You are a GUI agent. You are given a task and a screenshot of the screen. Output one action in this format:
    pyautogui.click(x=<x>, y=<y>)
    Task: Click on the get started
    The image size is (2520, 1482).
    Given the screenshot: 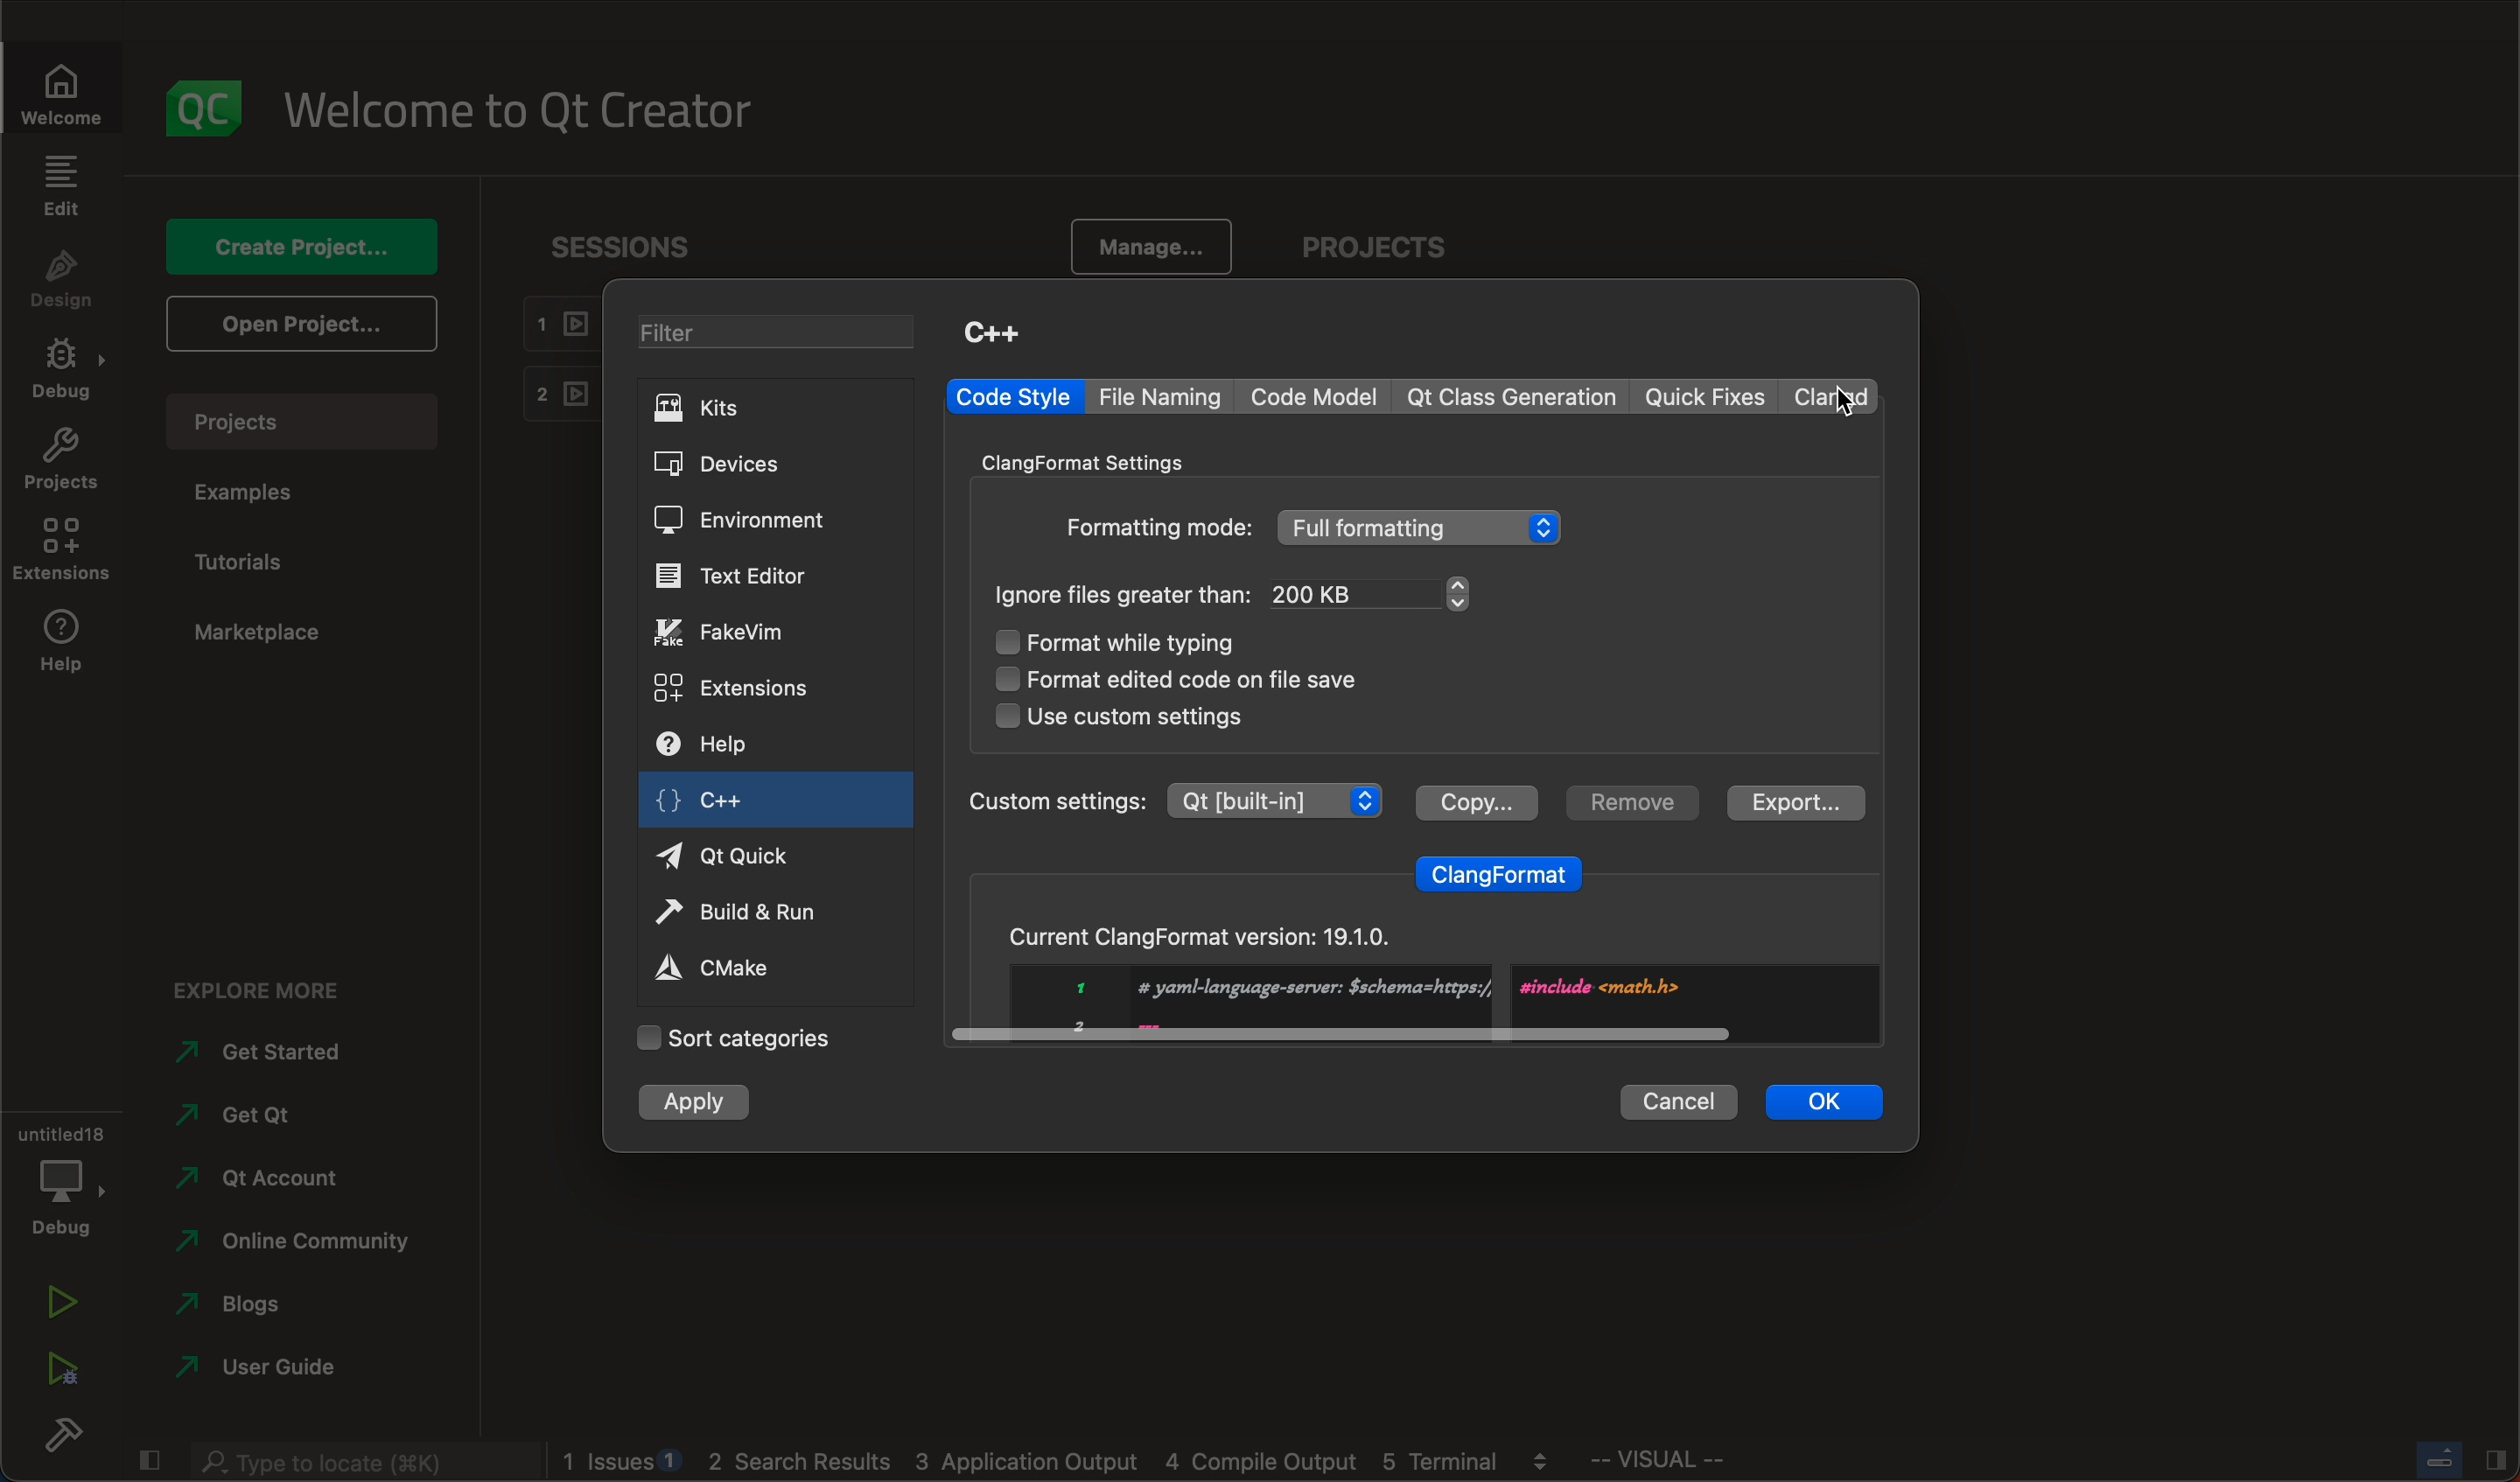 What is the action you would take?
    pyautogui.click(x=270, y=1052)
    